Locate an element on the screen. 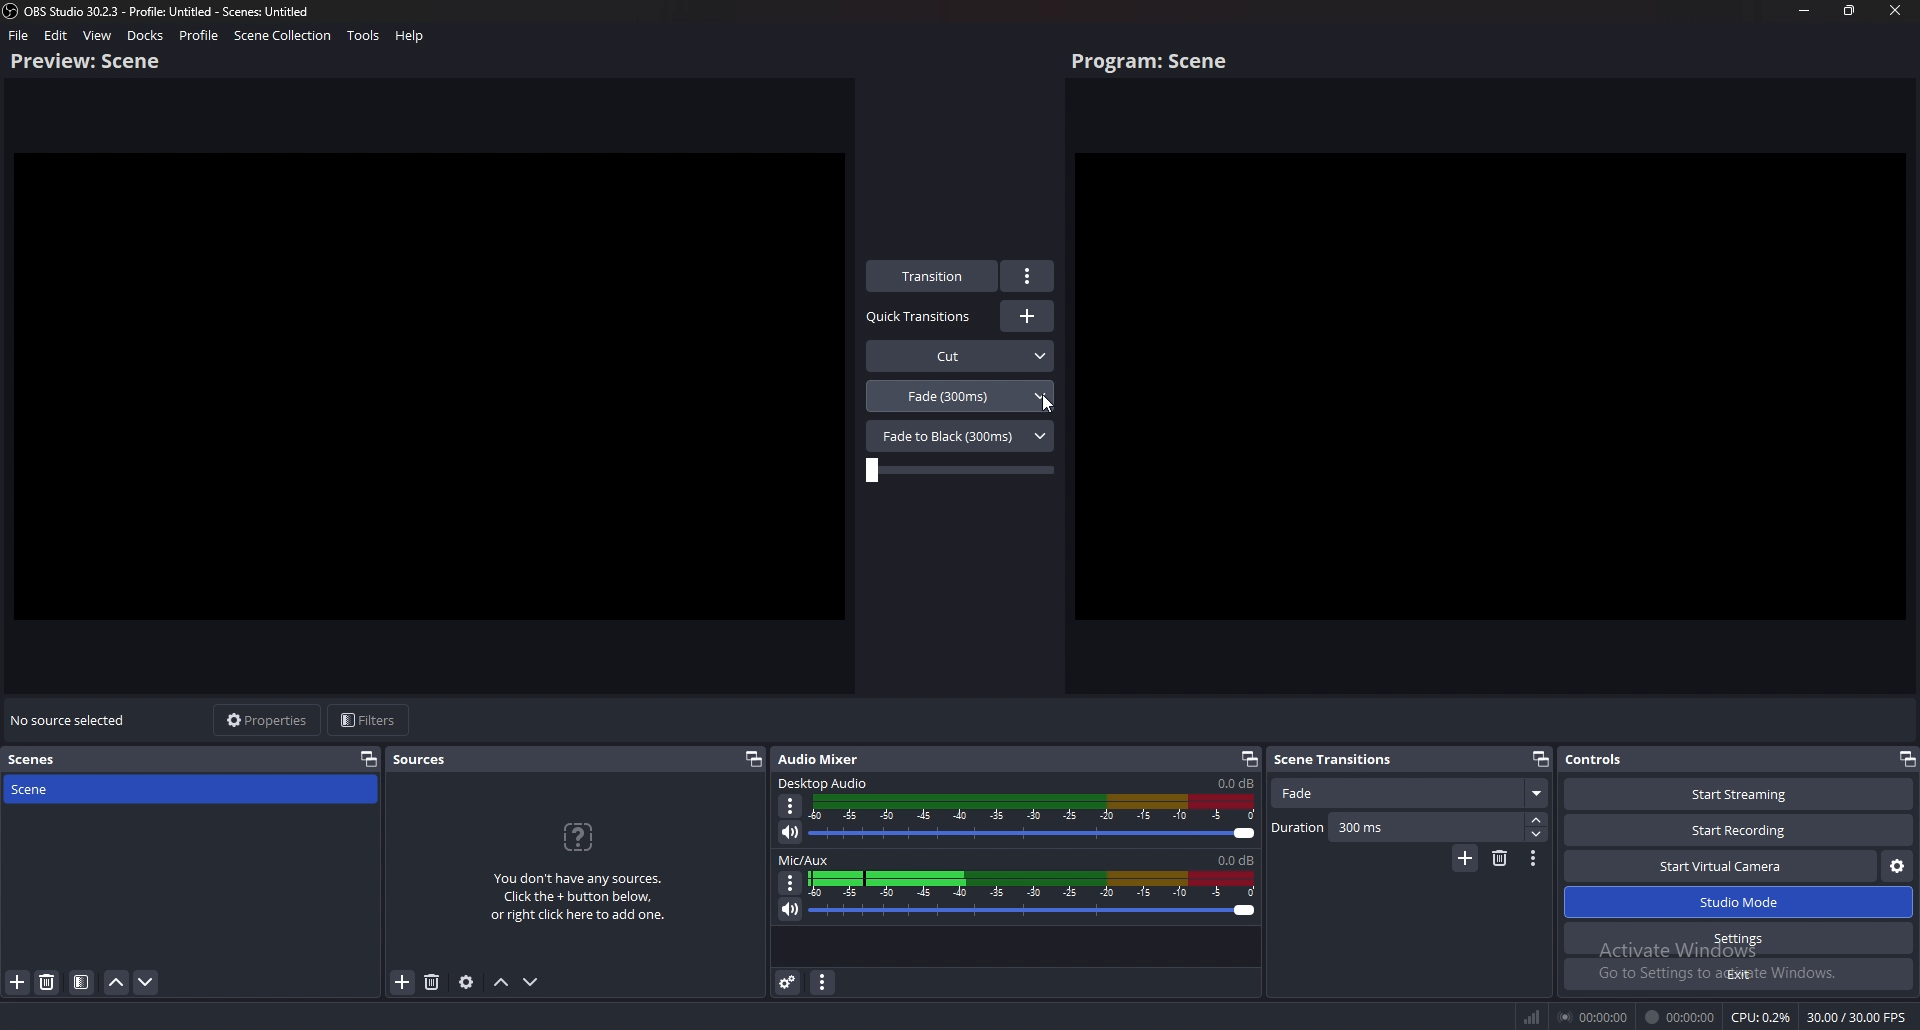  Configure virtual camera is located at coordinates (1896, 867).